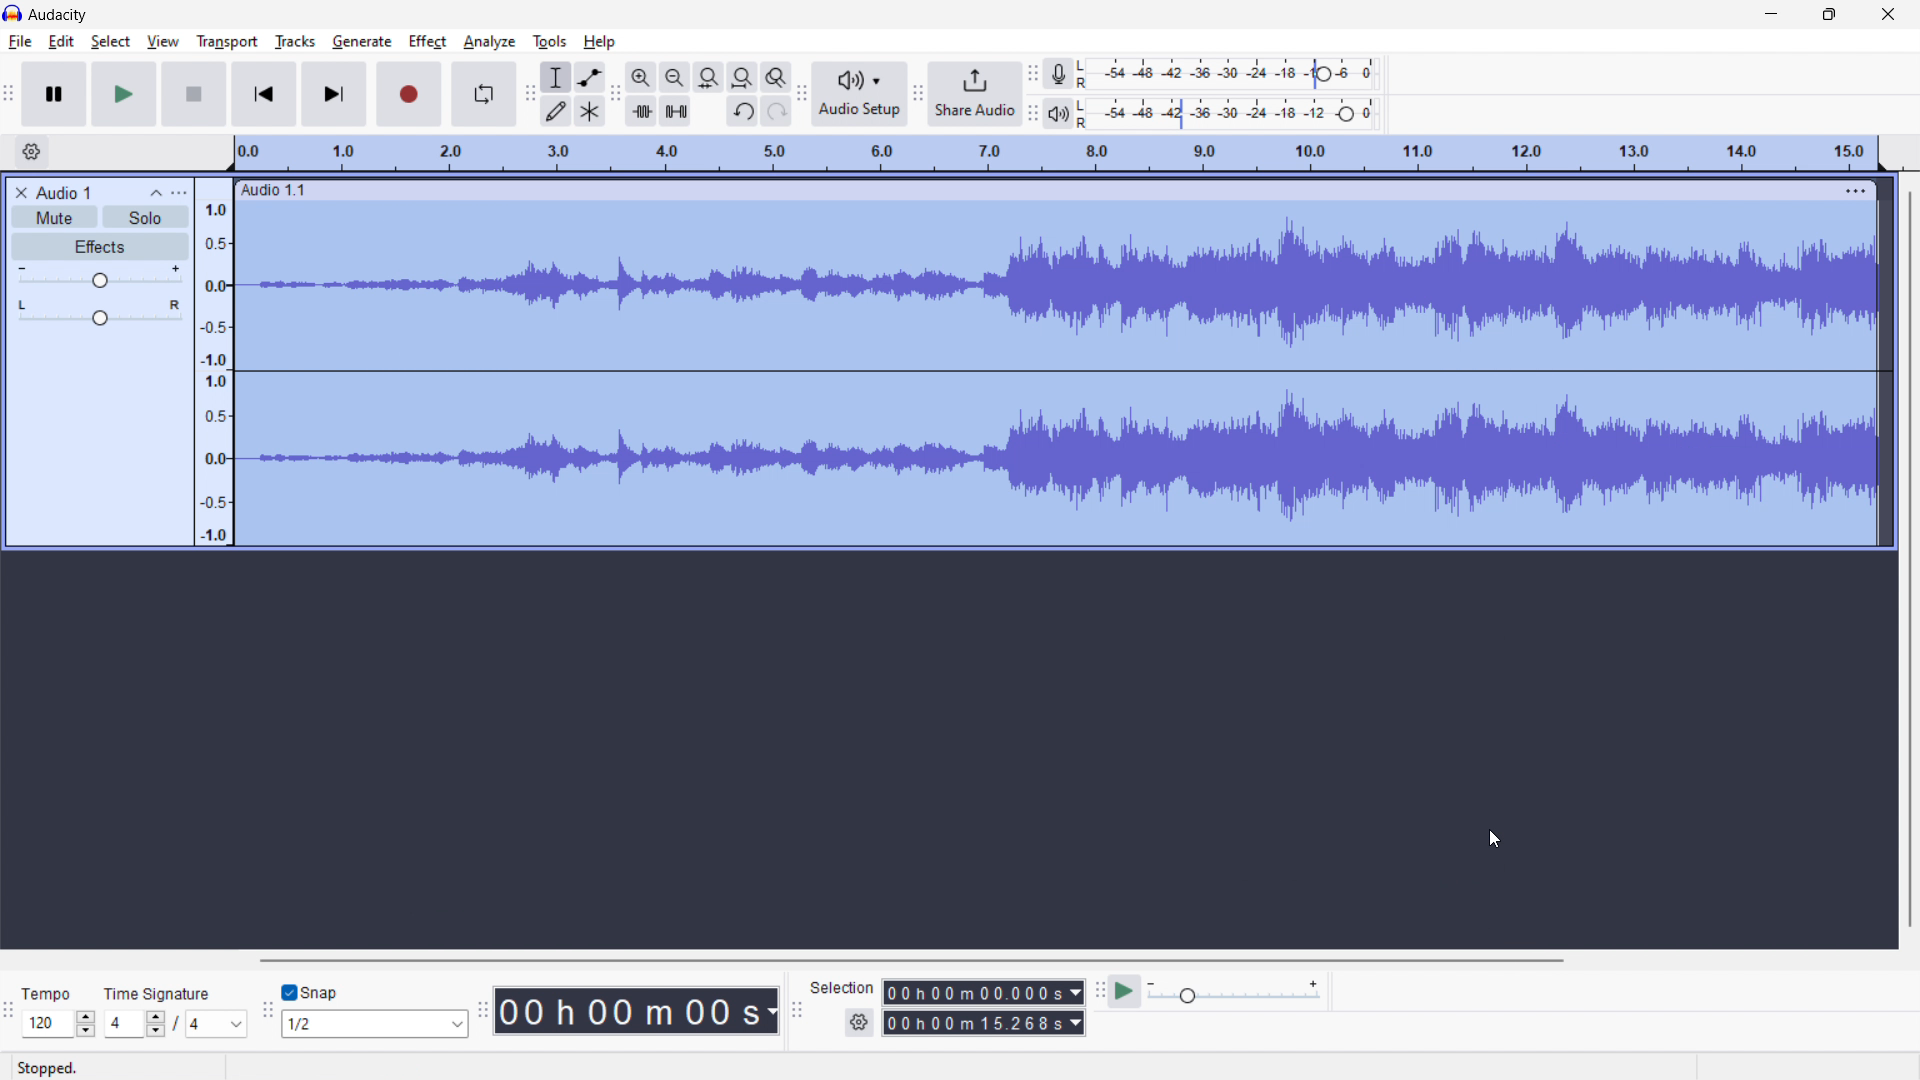 This screenshot has height=1080, width=1920. I want to click on Wave Form (frequency enhanced), so click(1056, 282).